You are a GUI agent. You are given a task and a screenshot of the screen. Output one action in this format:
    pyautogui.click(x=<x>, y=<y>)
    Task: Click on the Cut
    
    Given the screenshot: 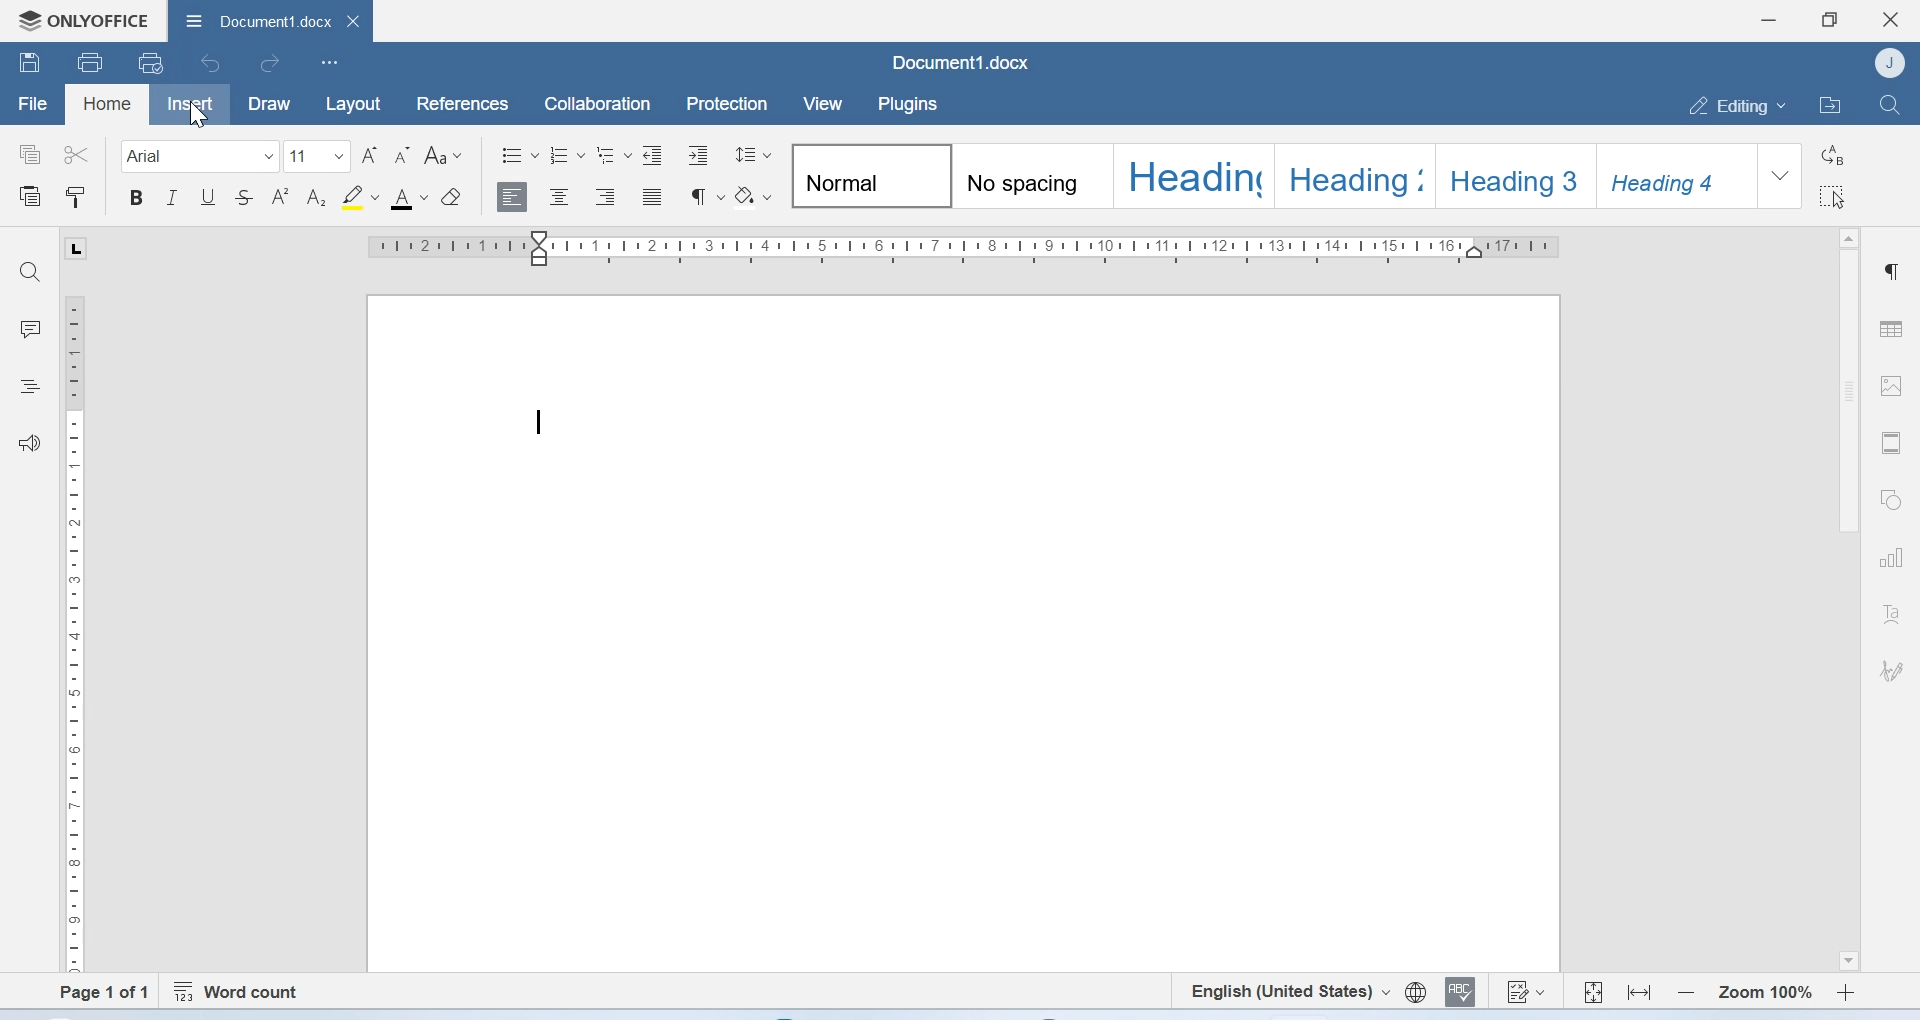 What is the action you would take?
    pyautogui.click(x=78, y=153)
    